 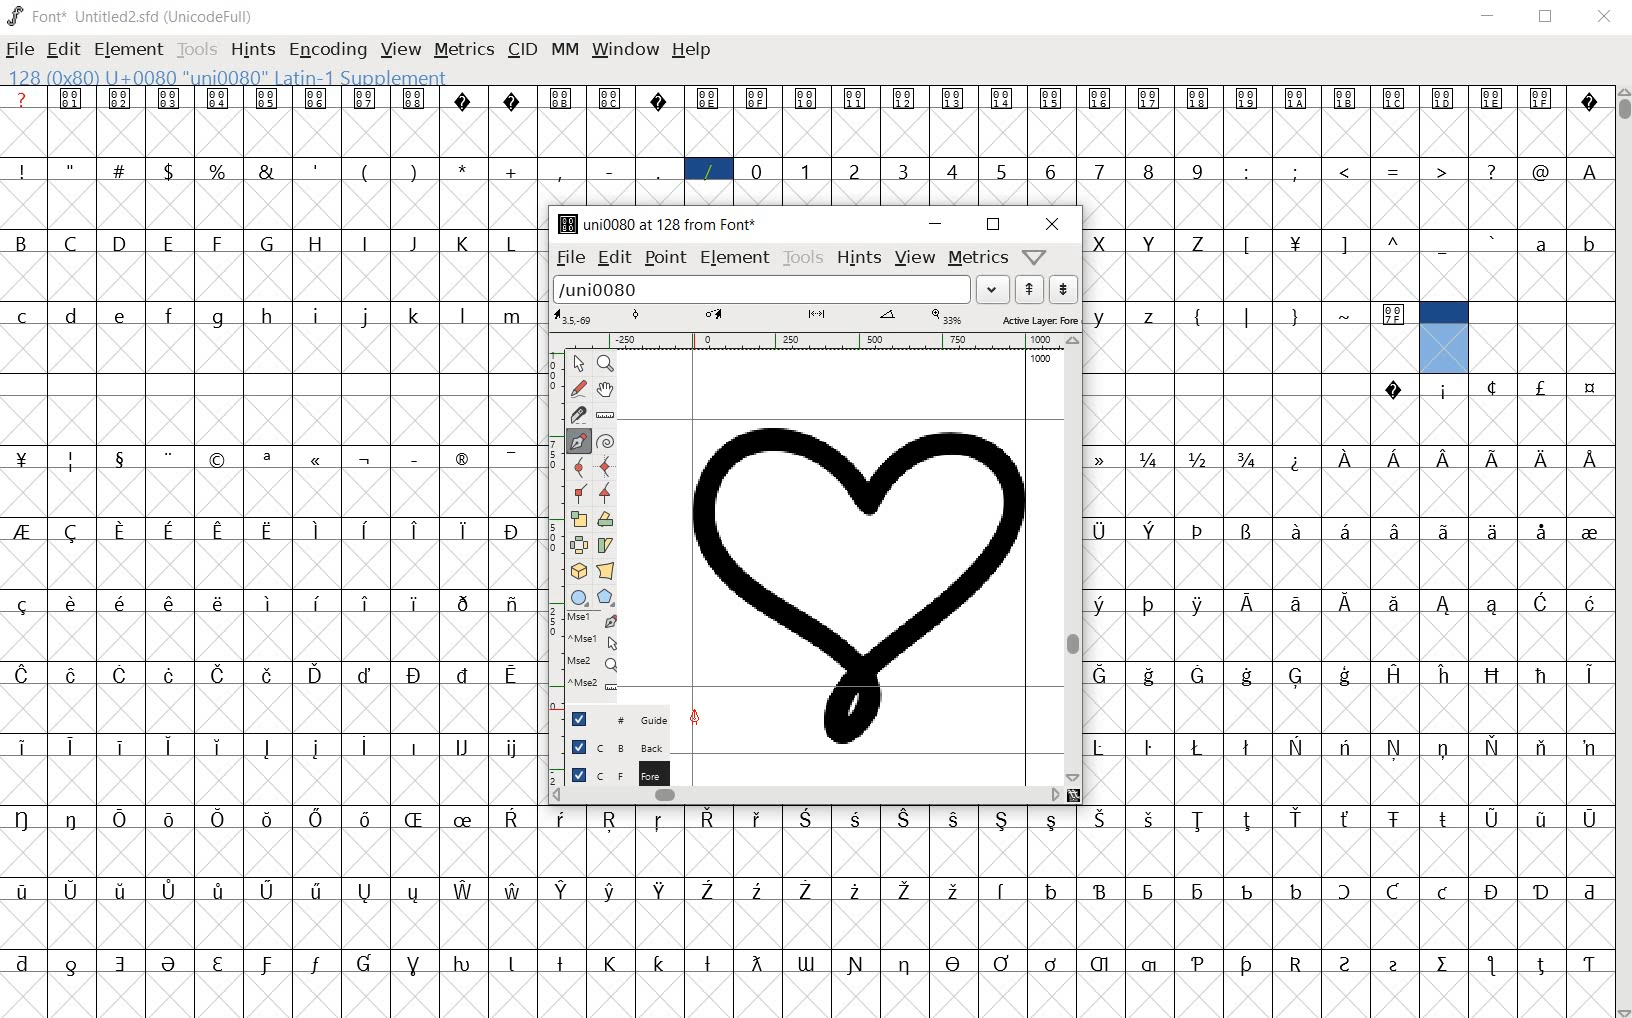 I want to click on customized heart symbol added, so click(x=862, y=581).